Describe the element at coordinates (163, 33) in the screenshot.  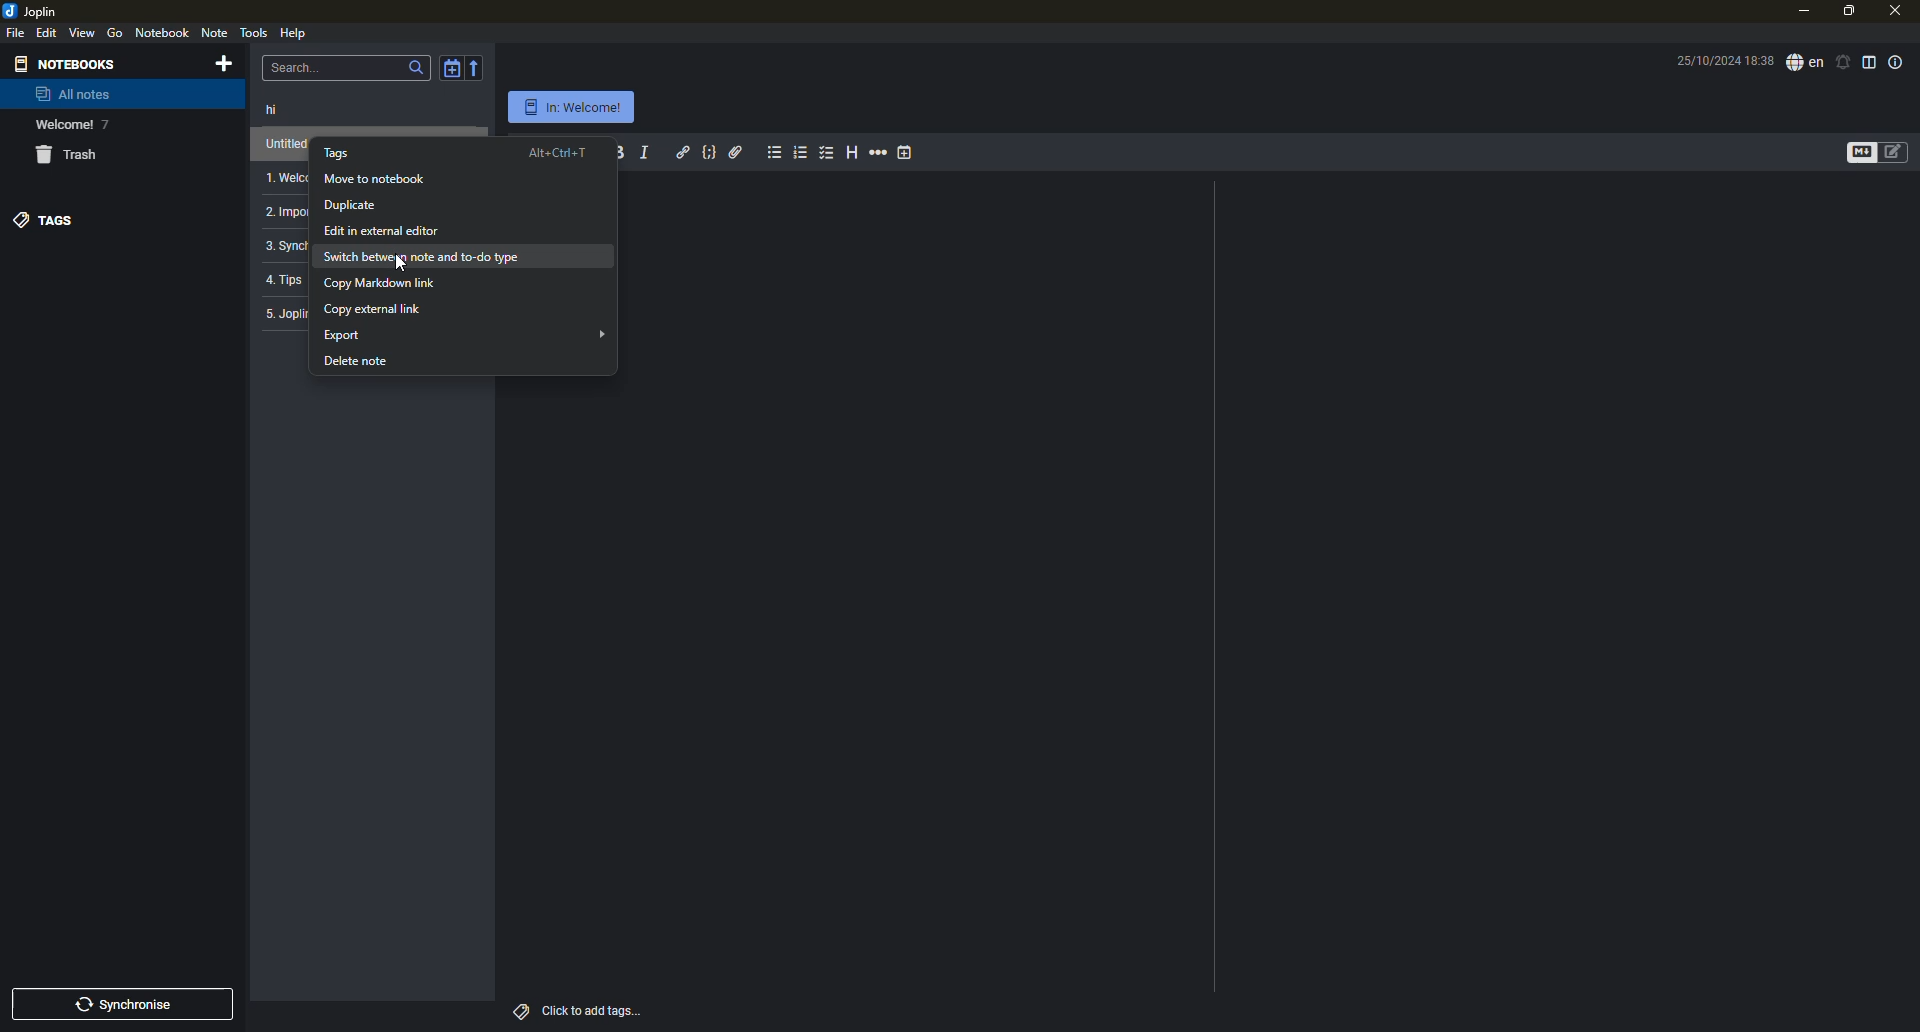
I see `notebook` at that location.